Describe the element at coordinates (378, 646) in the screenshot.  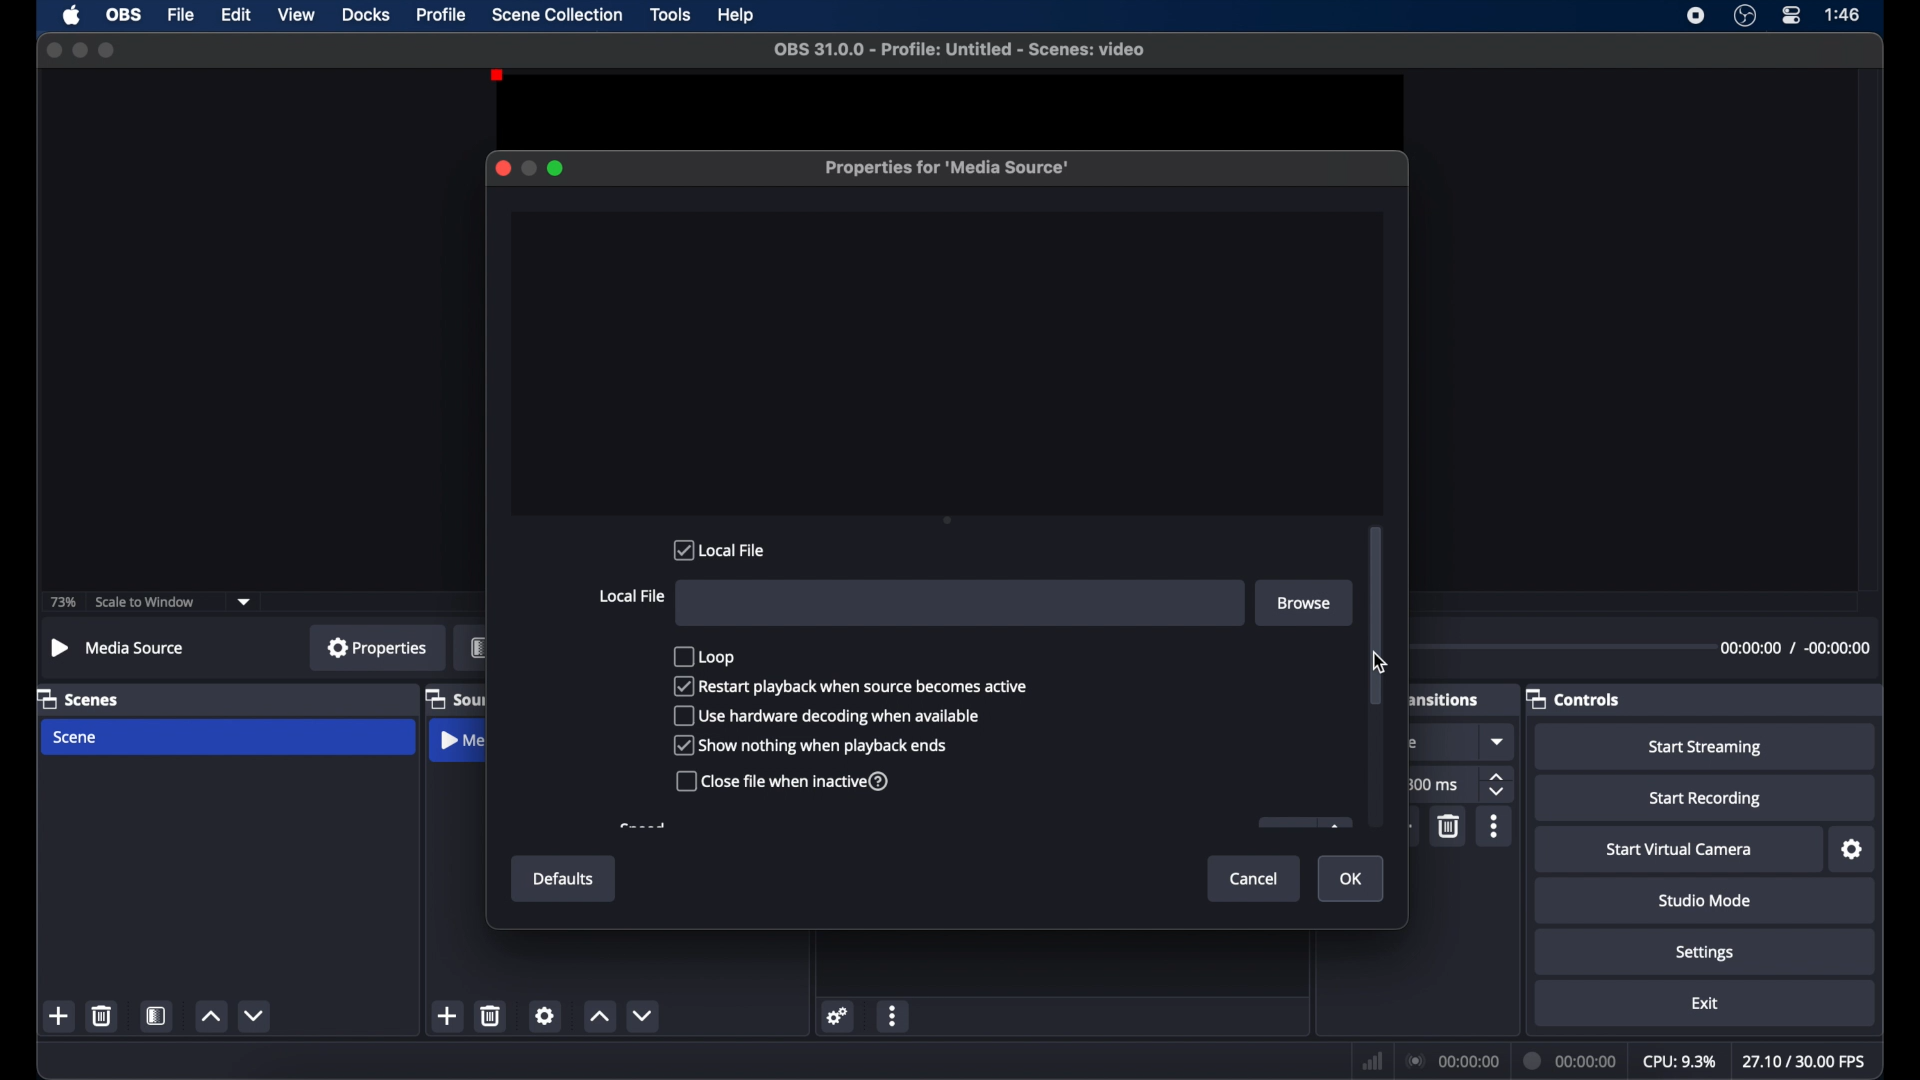
I see `properties` at that location.